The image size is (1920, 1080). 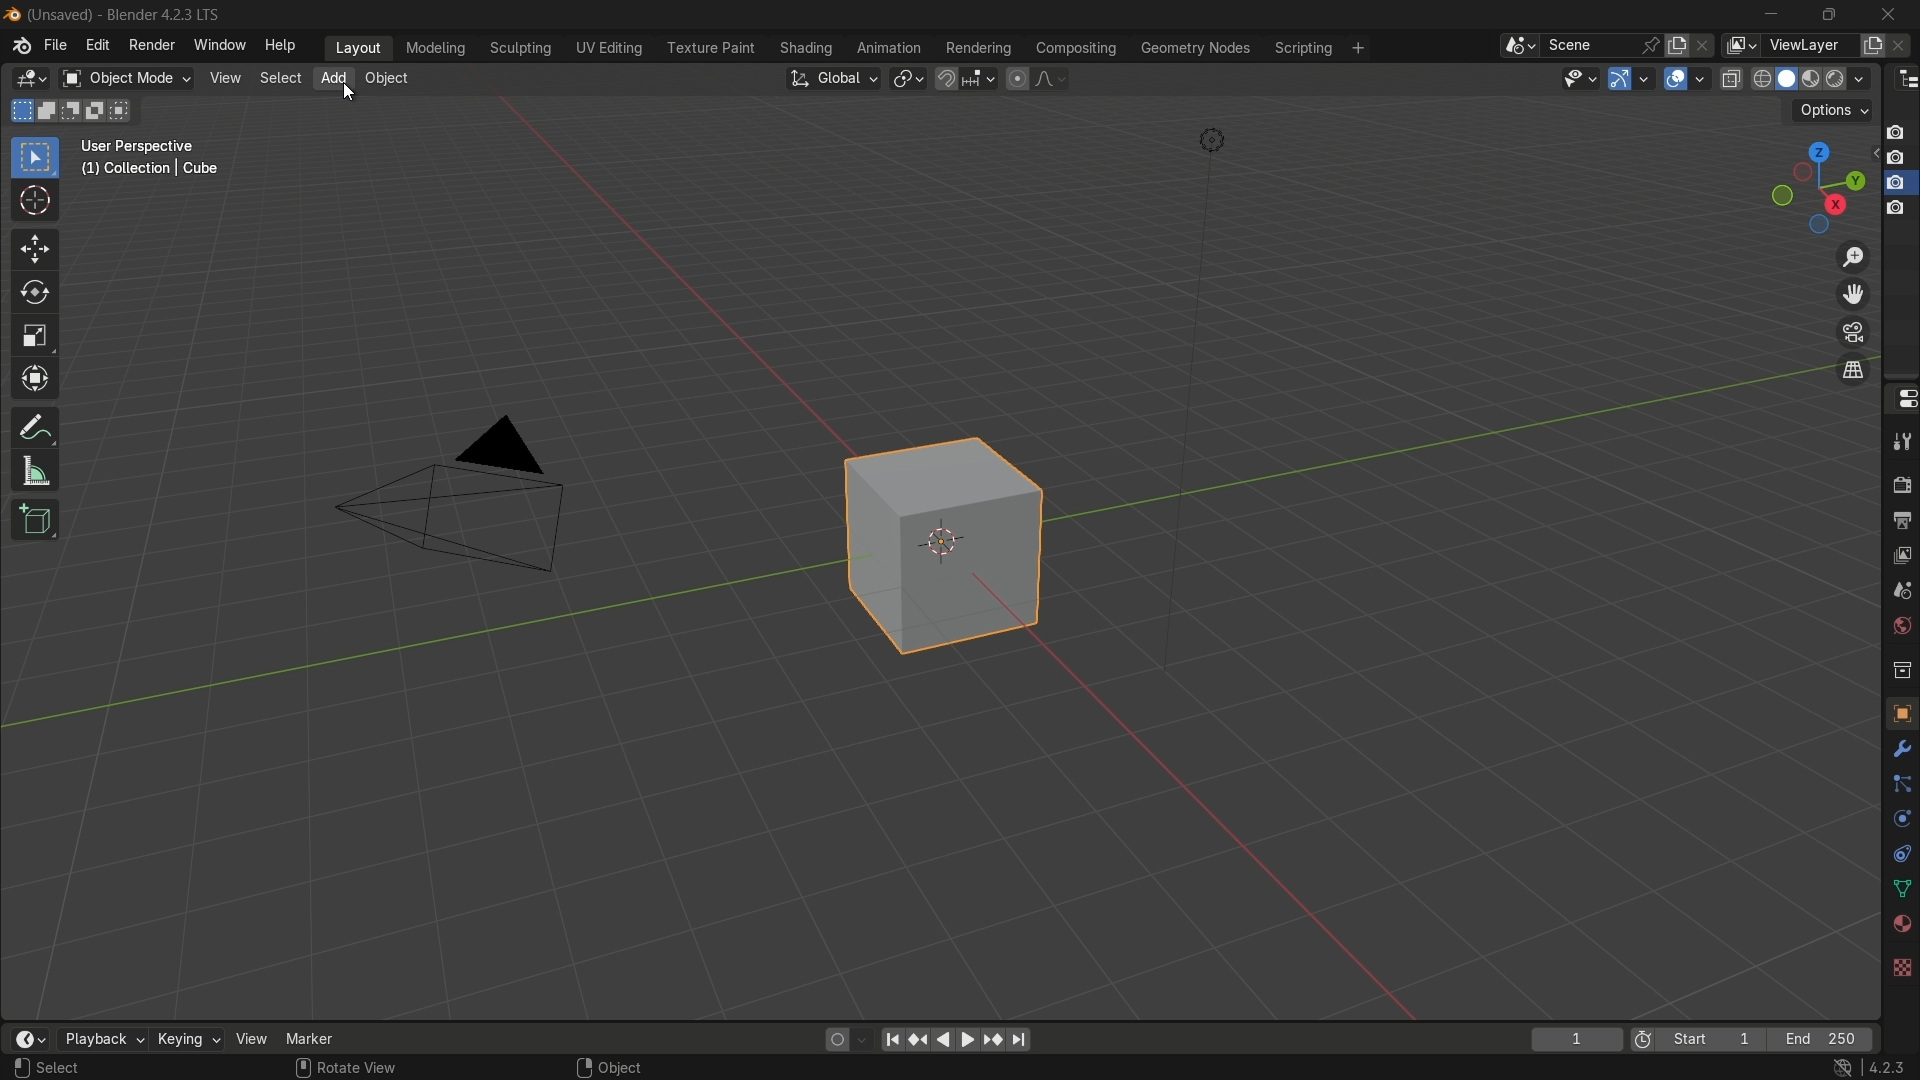 What do you see at coordinates (1576, 1041) in the screenshot?
I see `1` at bounding box center [1576, 1041].